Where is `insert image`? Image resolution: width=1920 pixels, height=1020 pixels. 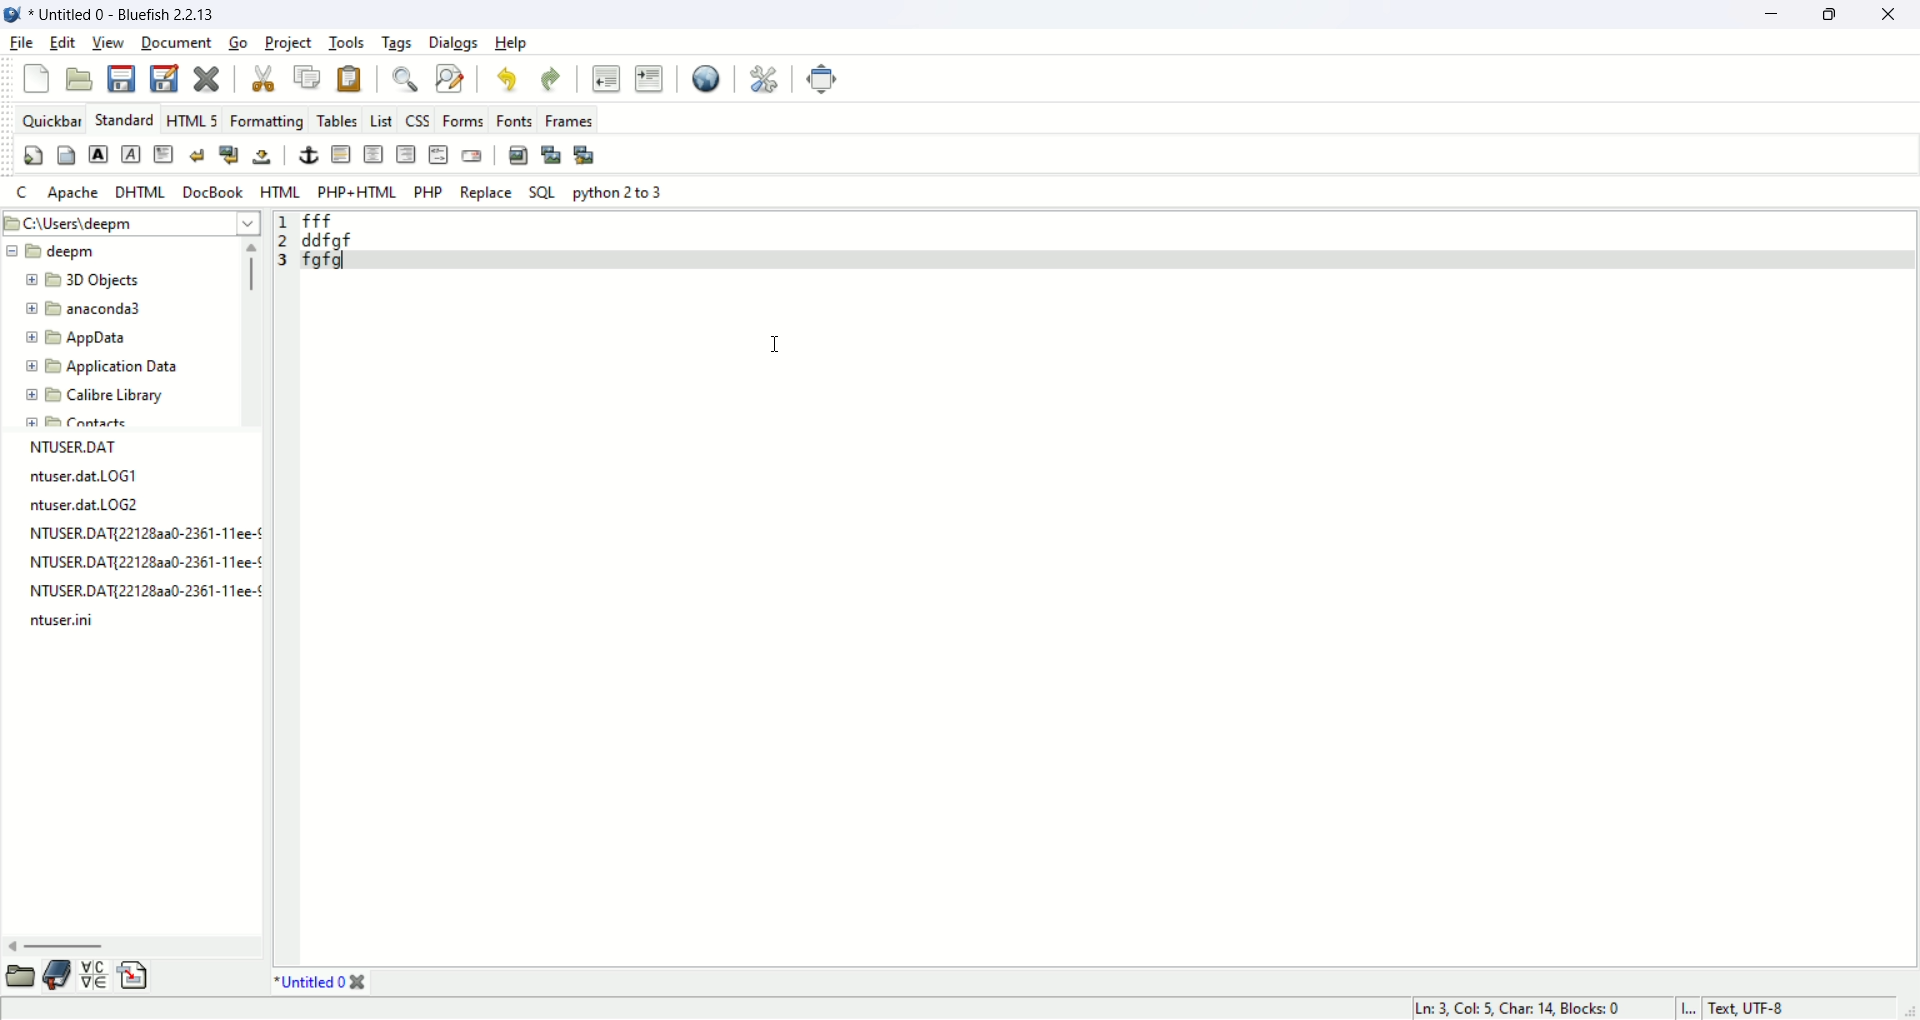 insert image is located at coordinates (517, 154).